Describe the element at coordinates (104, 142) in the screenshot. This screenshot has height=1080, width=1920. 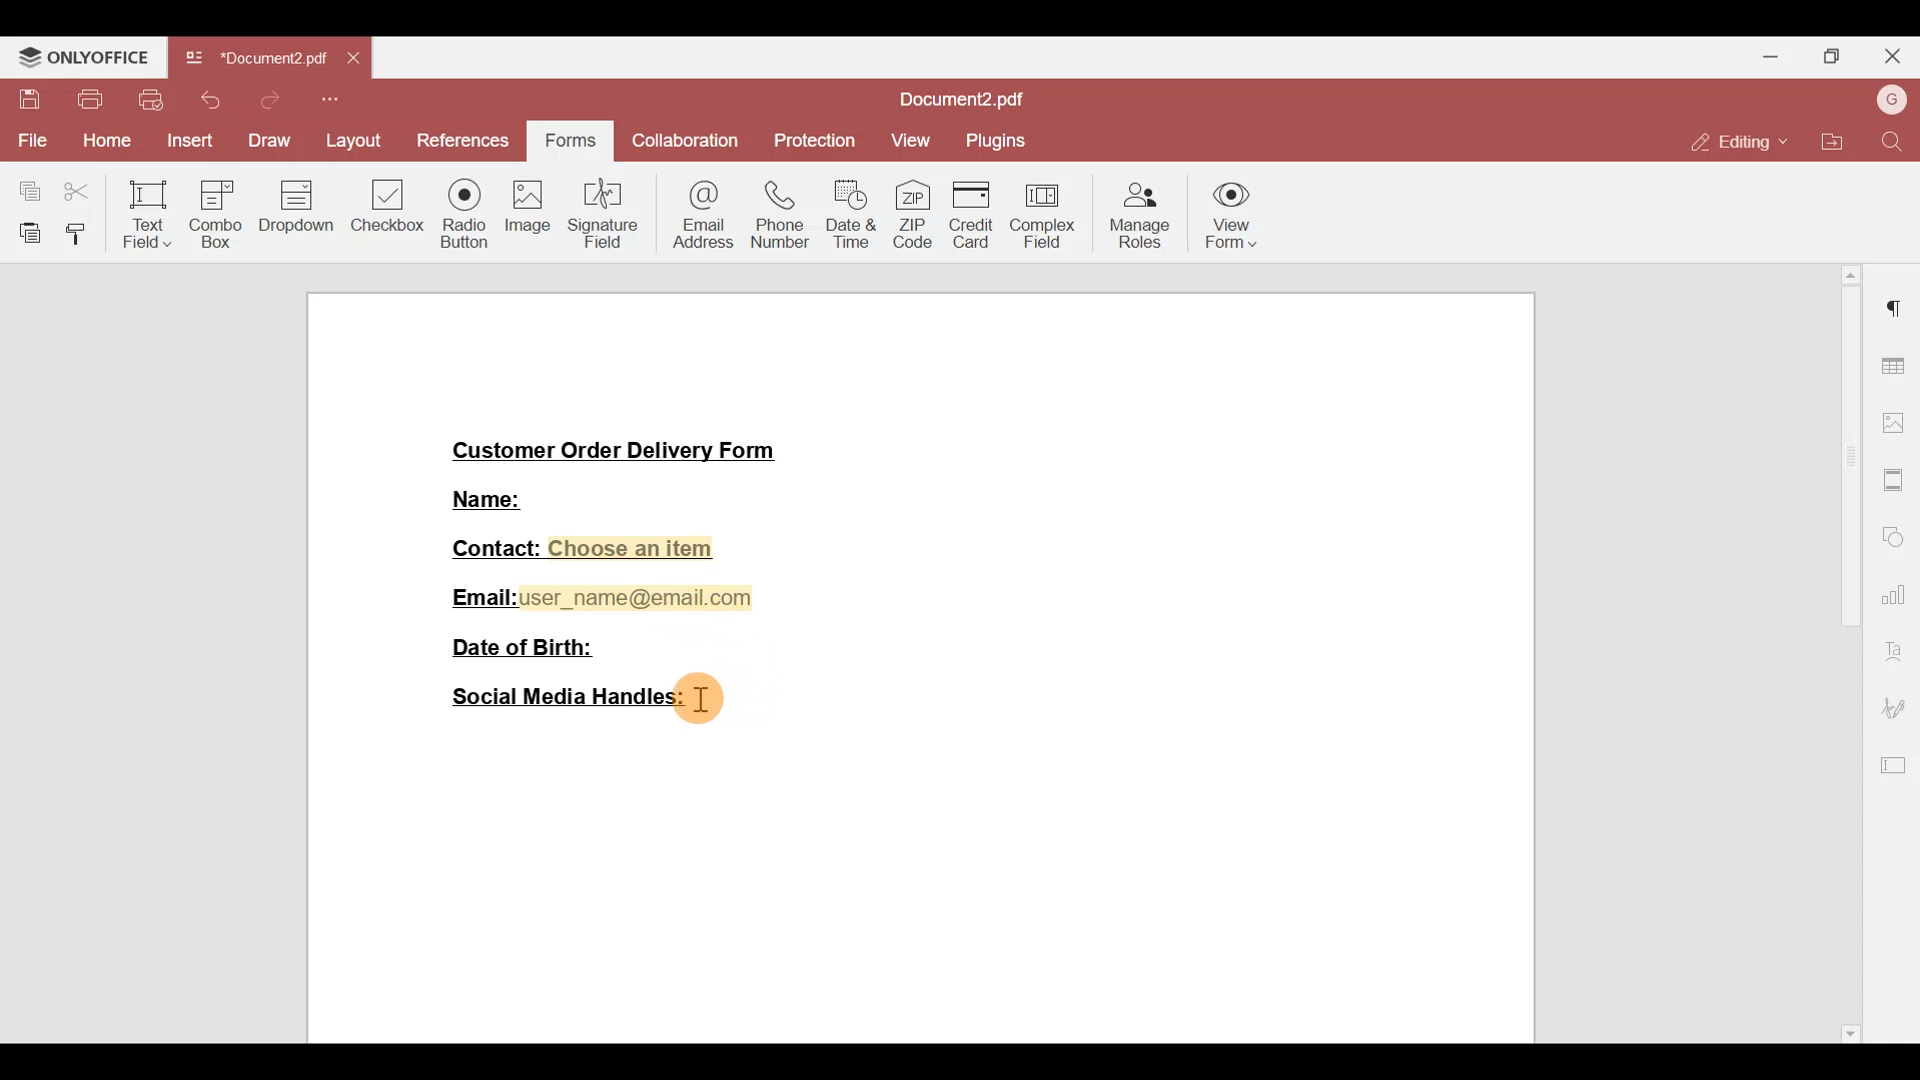
I see `Home` at that location.